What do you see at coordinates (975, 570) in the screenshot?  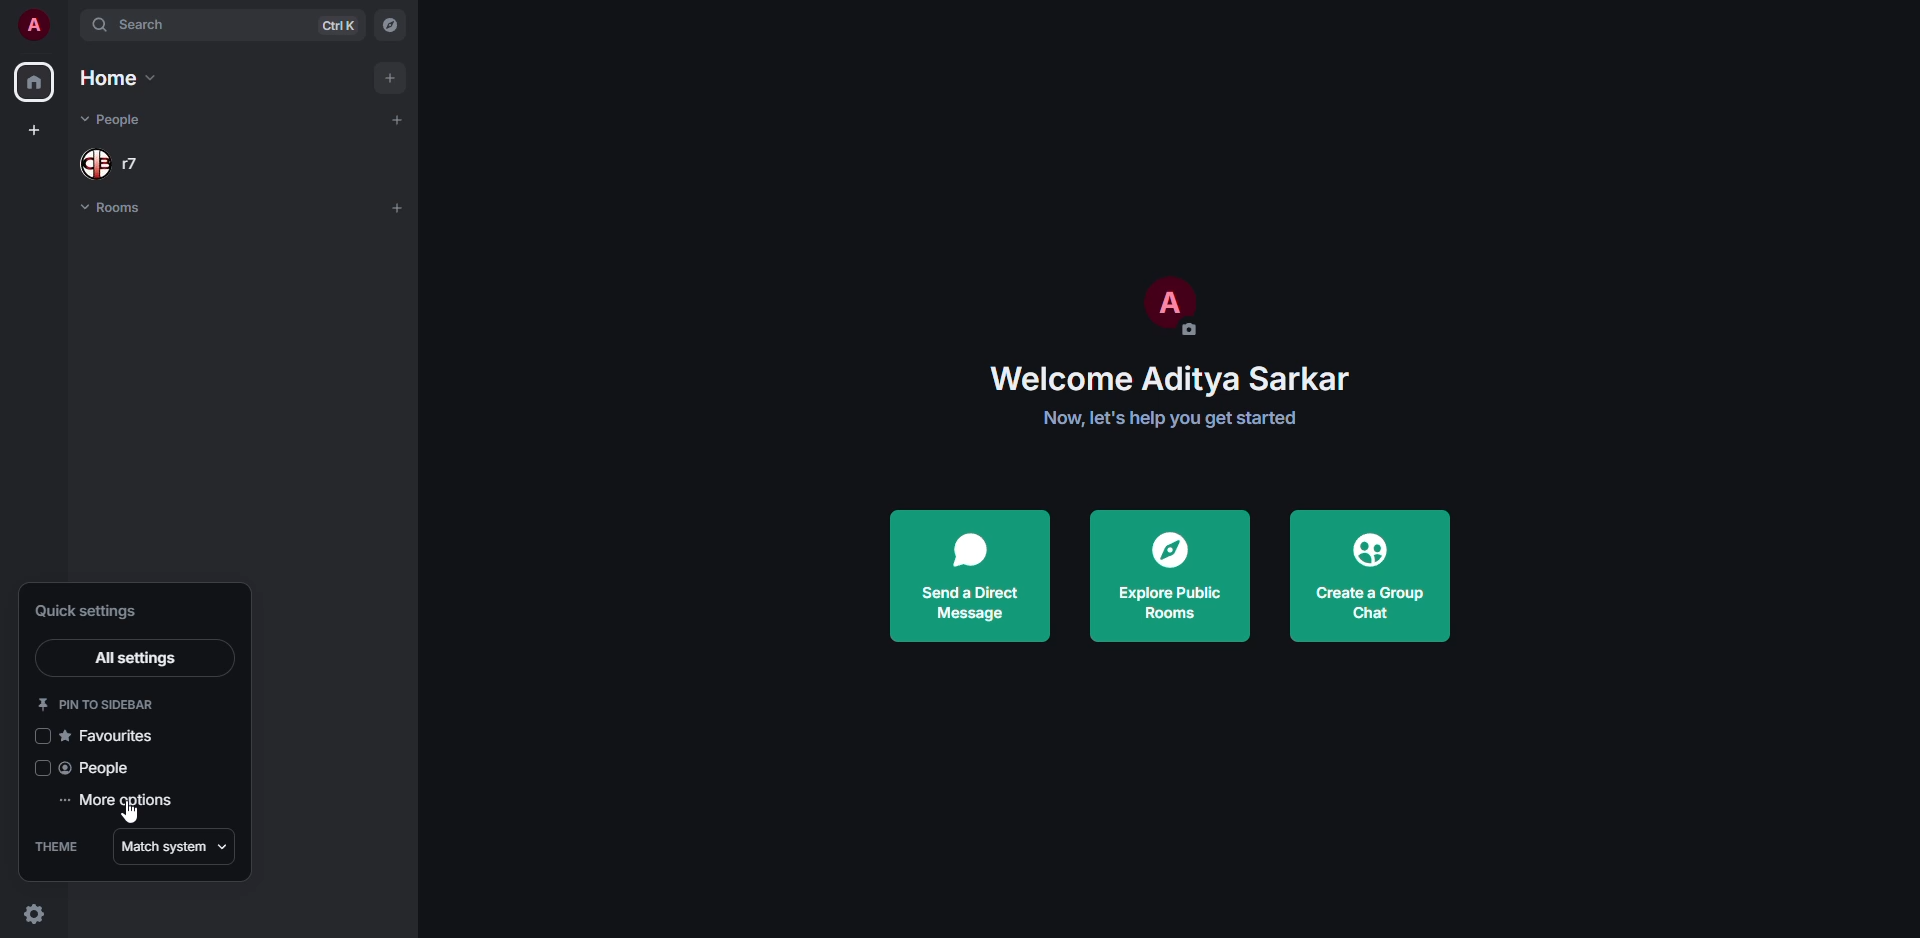 I see `send direct message` at bounding box center [975, 570].